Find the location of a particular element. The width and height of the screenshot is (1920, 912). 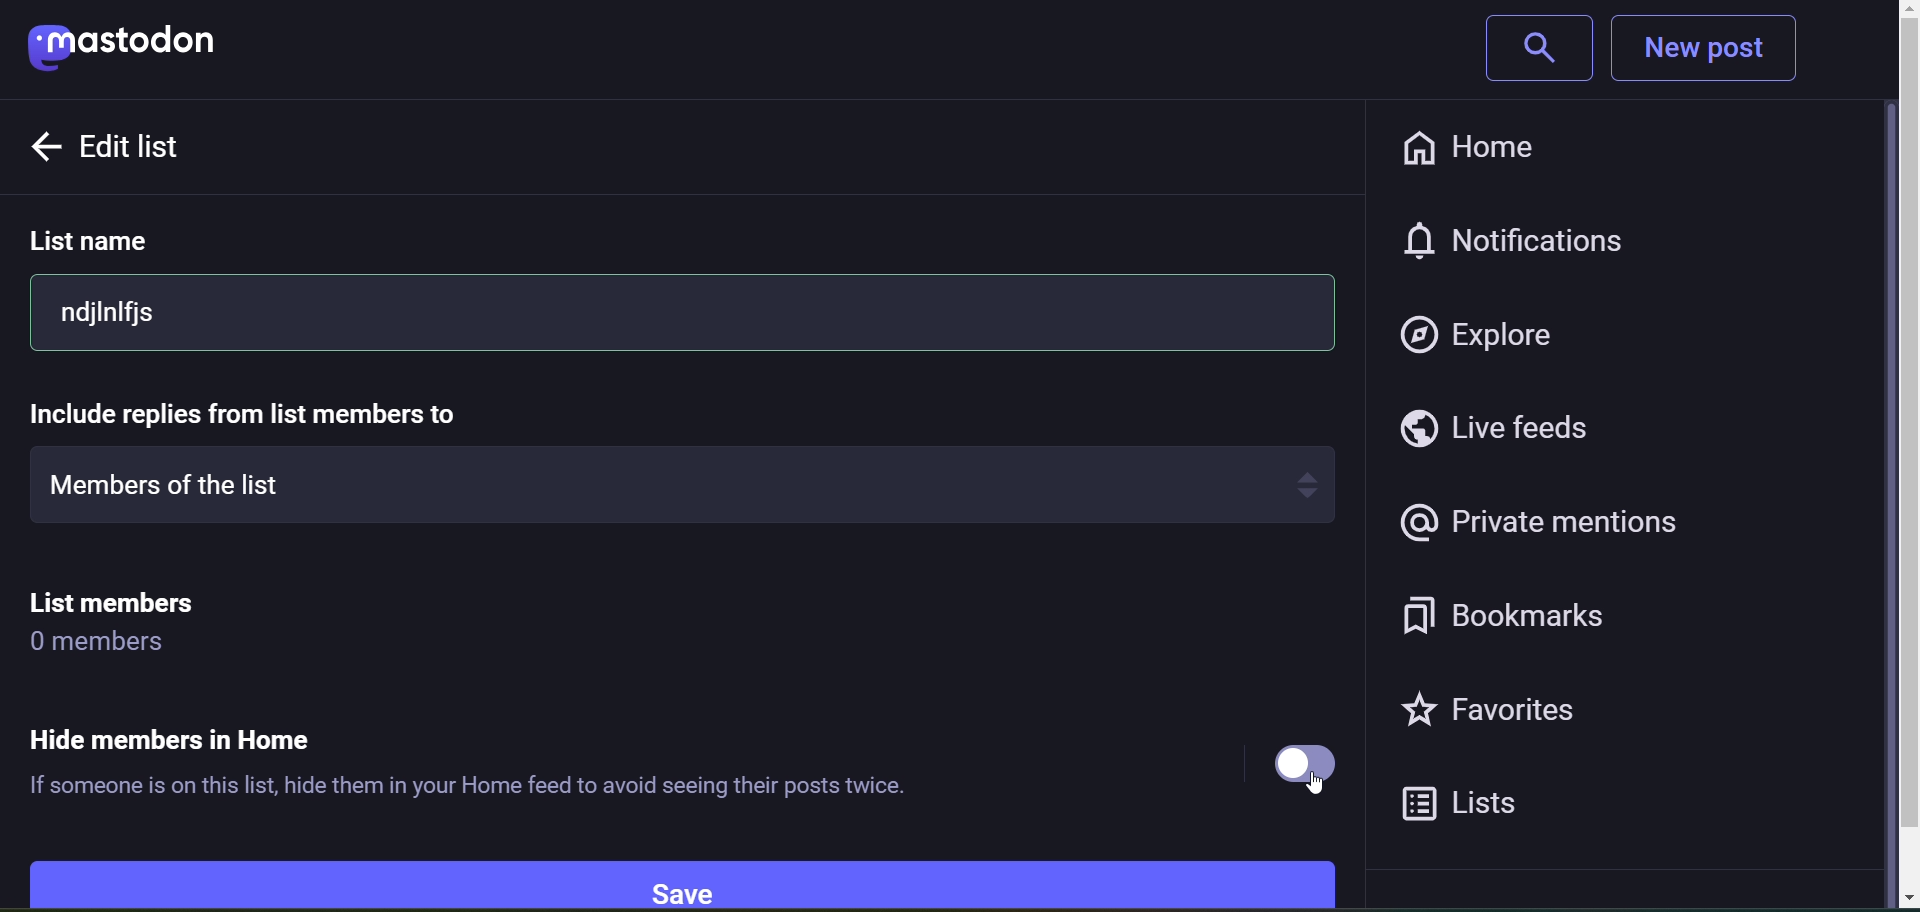

scroll bar is located at coordinates (1888, 461).